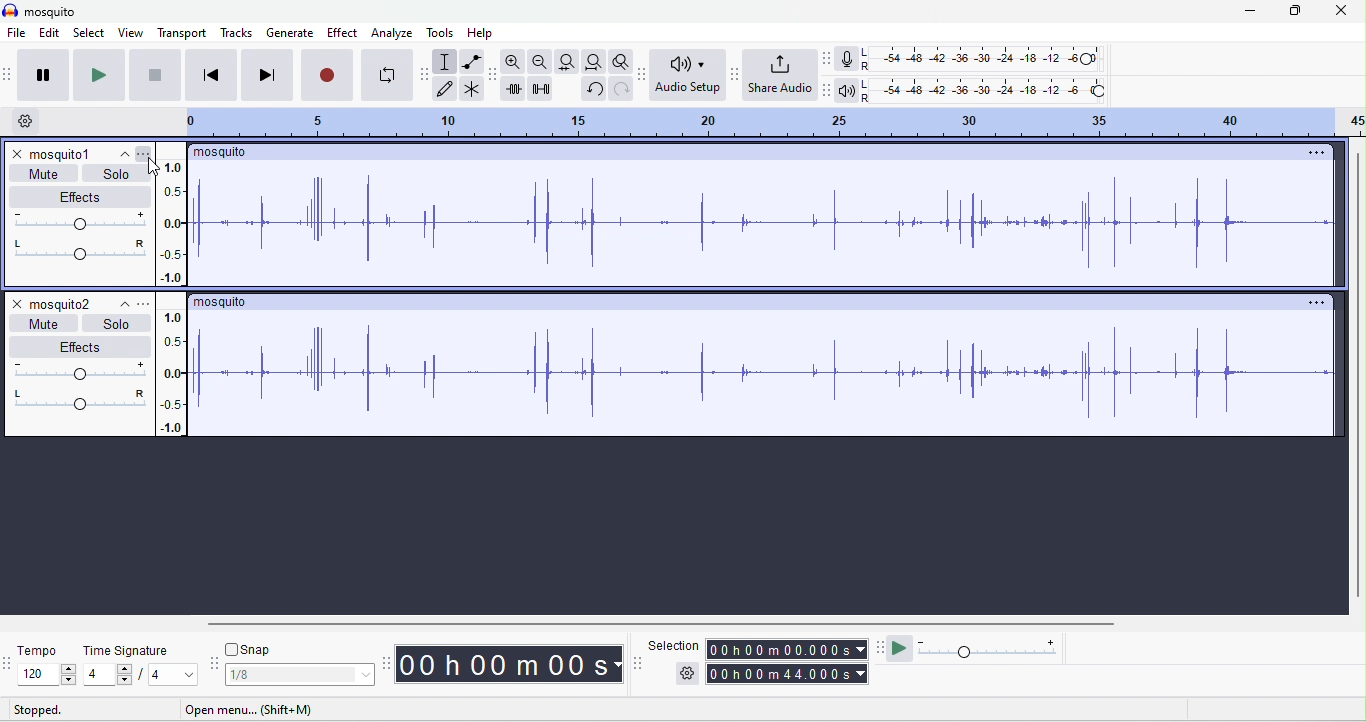 The height and width of the screenshot is (722, 1366). I want to click on selection time, so click(788, 649).